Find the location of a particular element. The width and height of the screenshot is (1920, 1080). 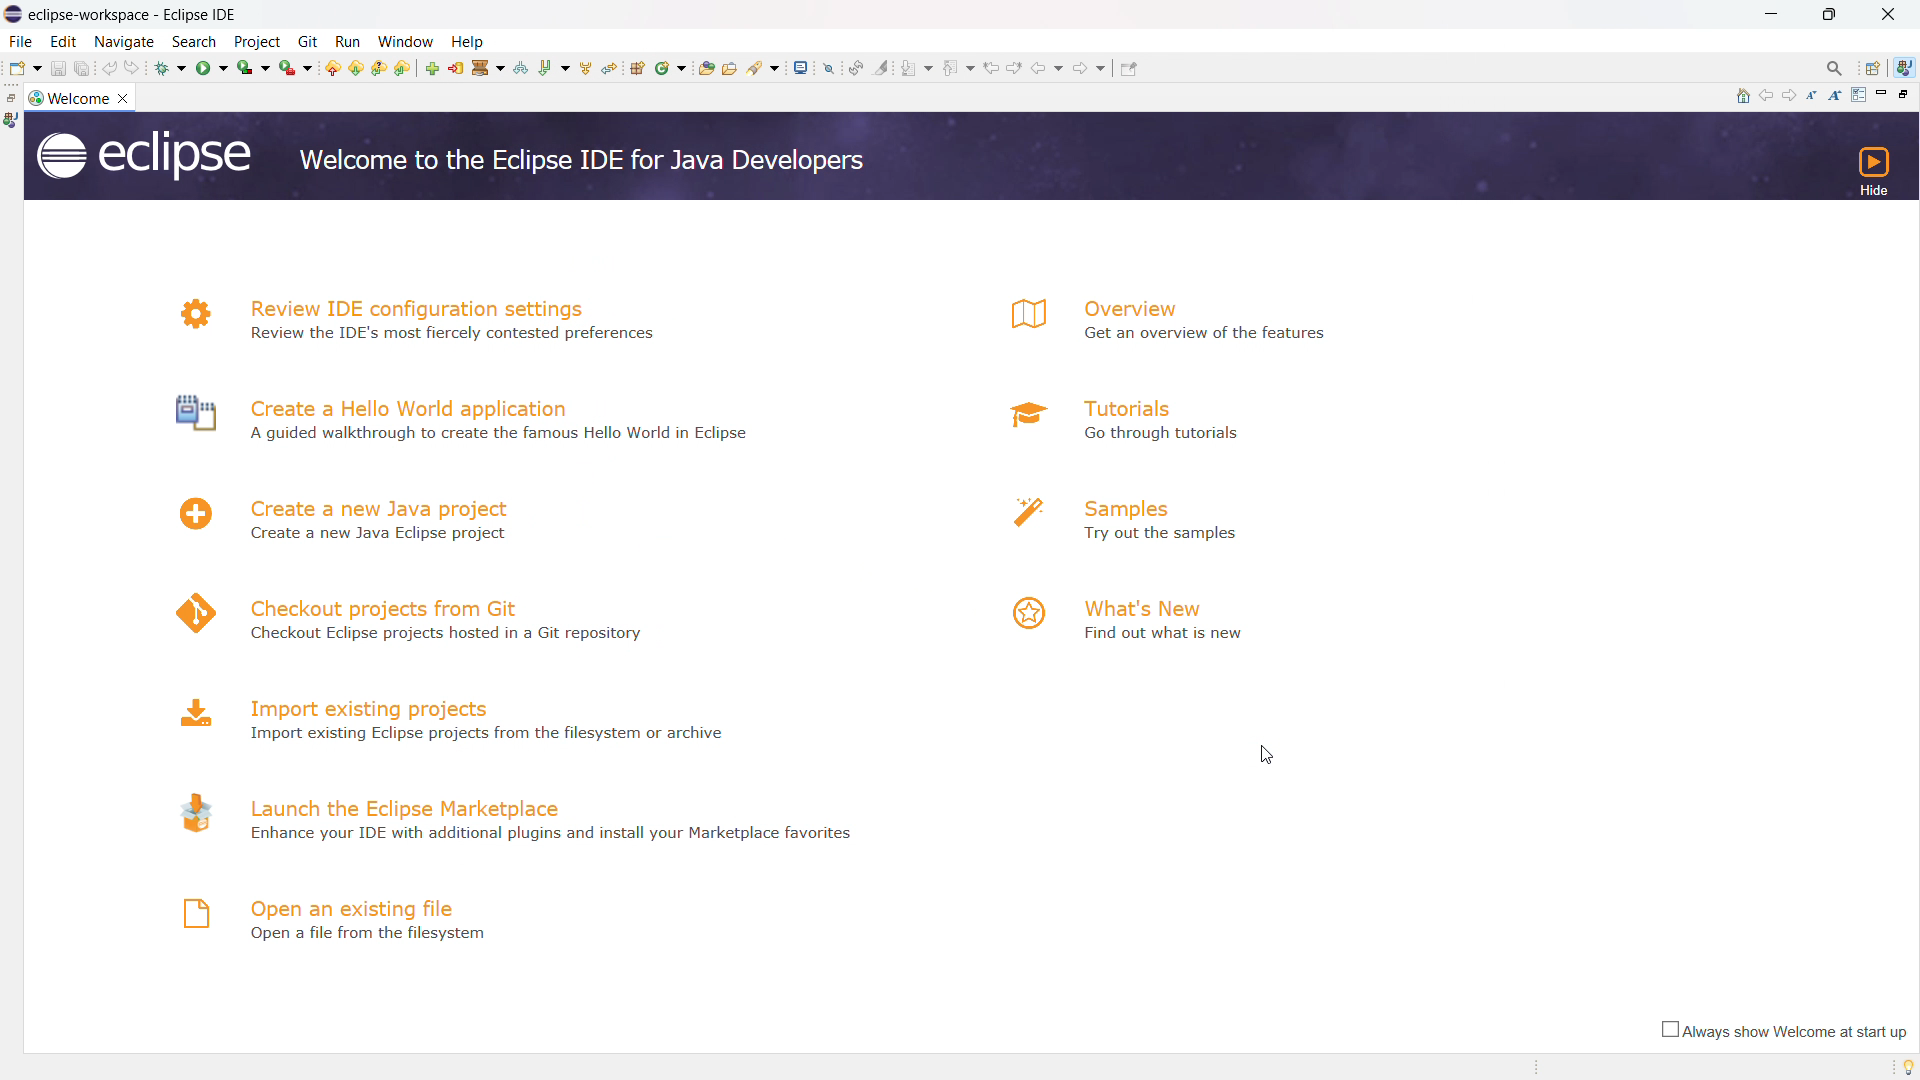

next edit location is located at coordinates (1020, 69).